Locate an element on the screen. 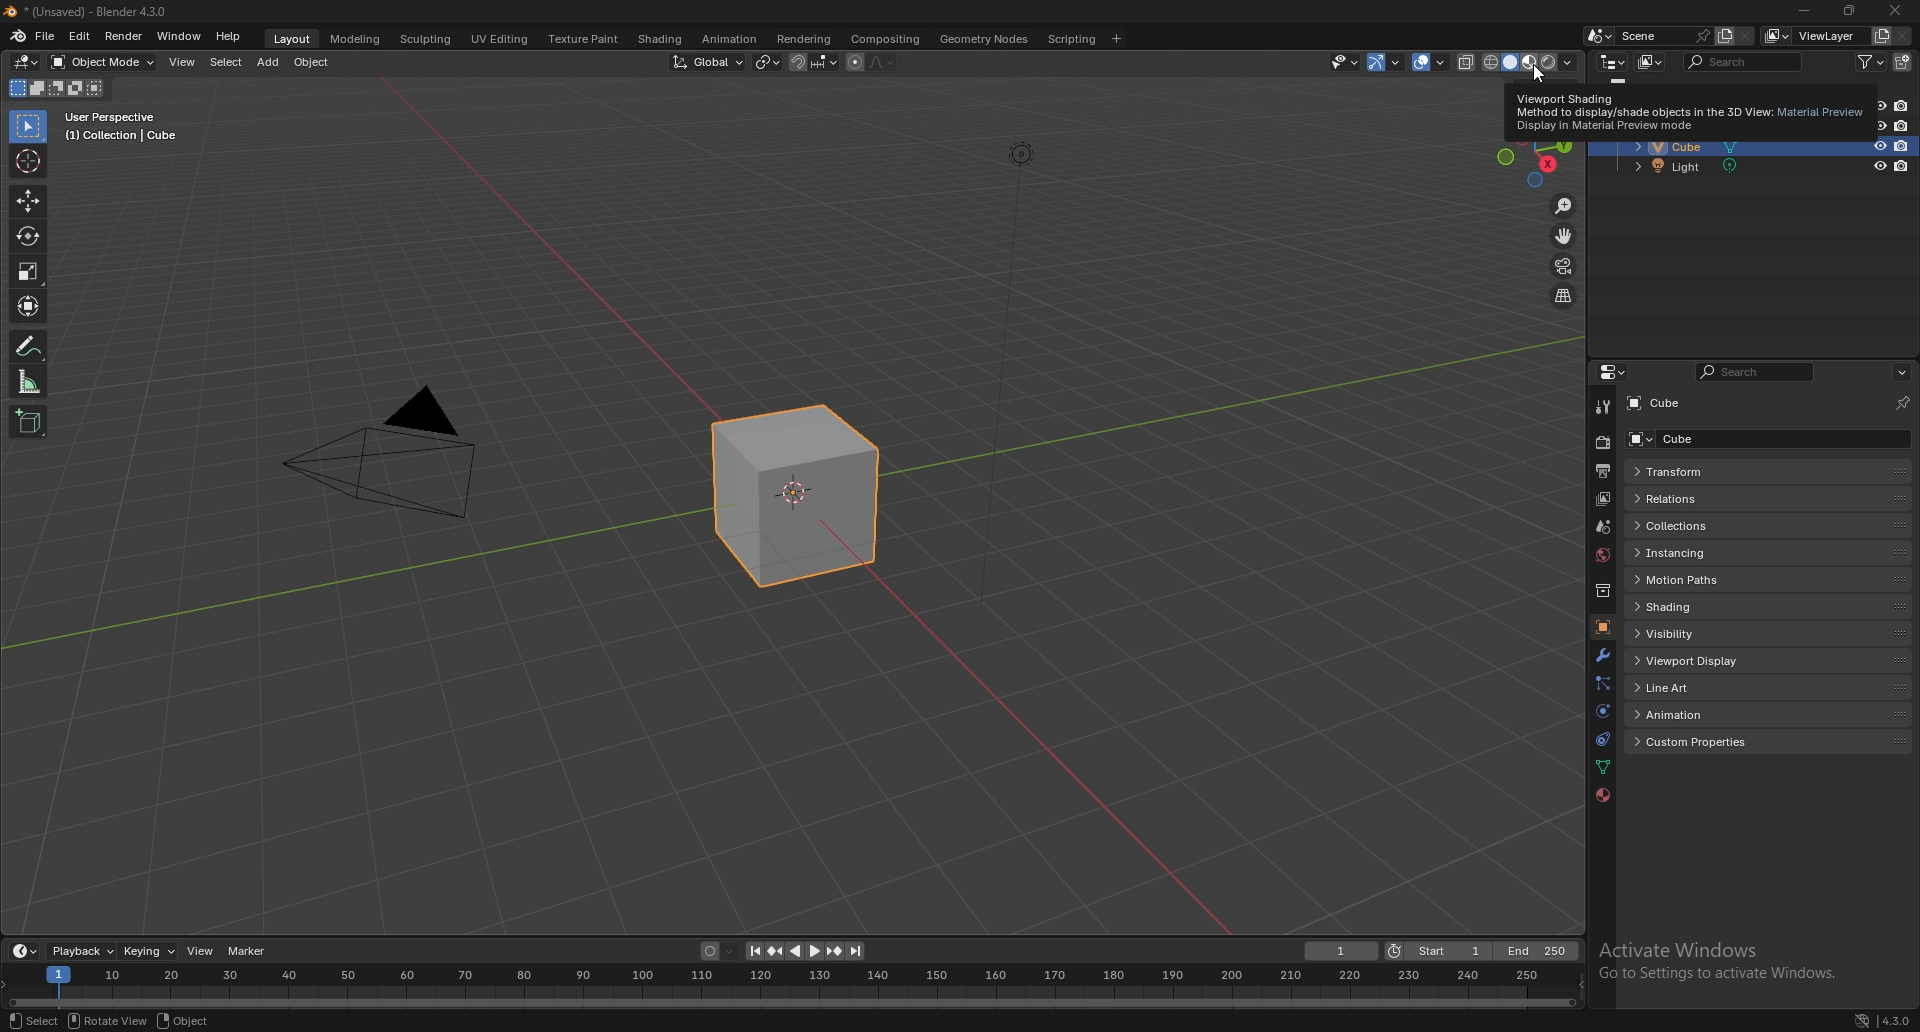 Image resolution: width=1920 pixels, height=1032 pixels. rotate is located at coordinates (28, 236).